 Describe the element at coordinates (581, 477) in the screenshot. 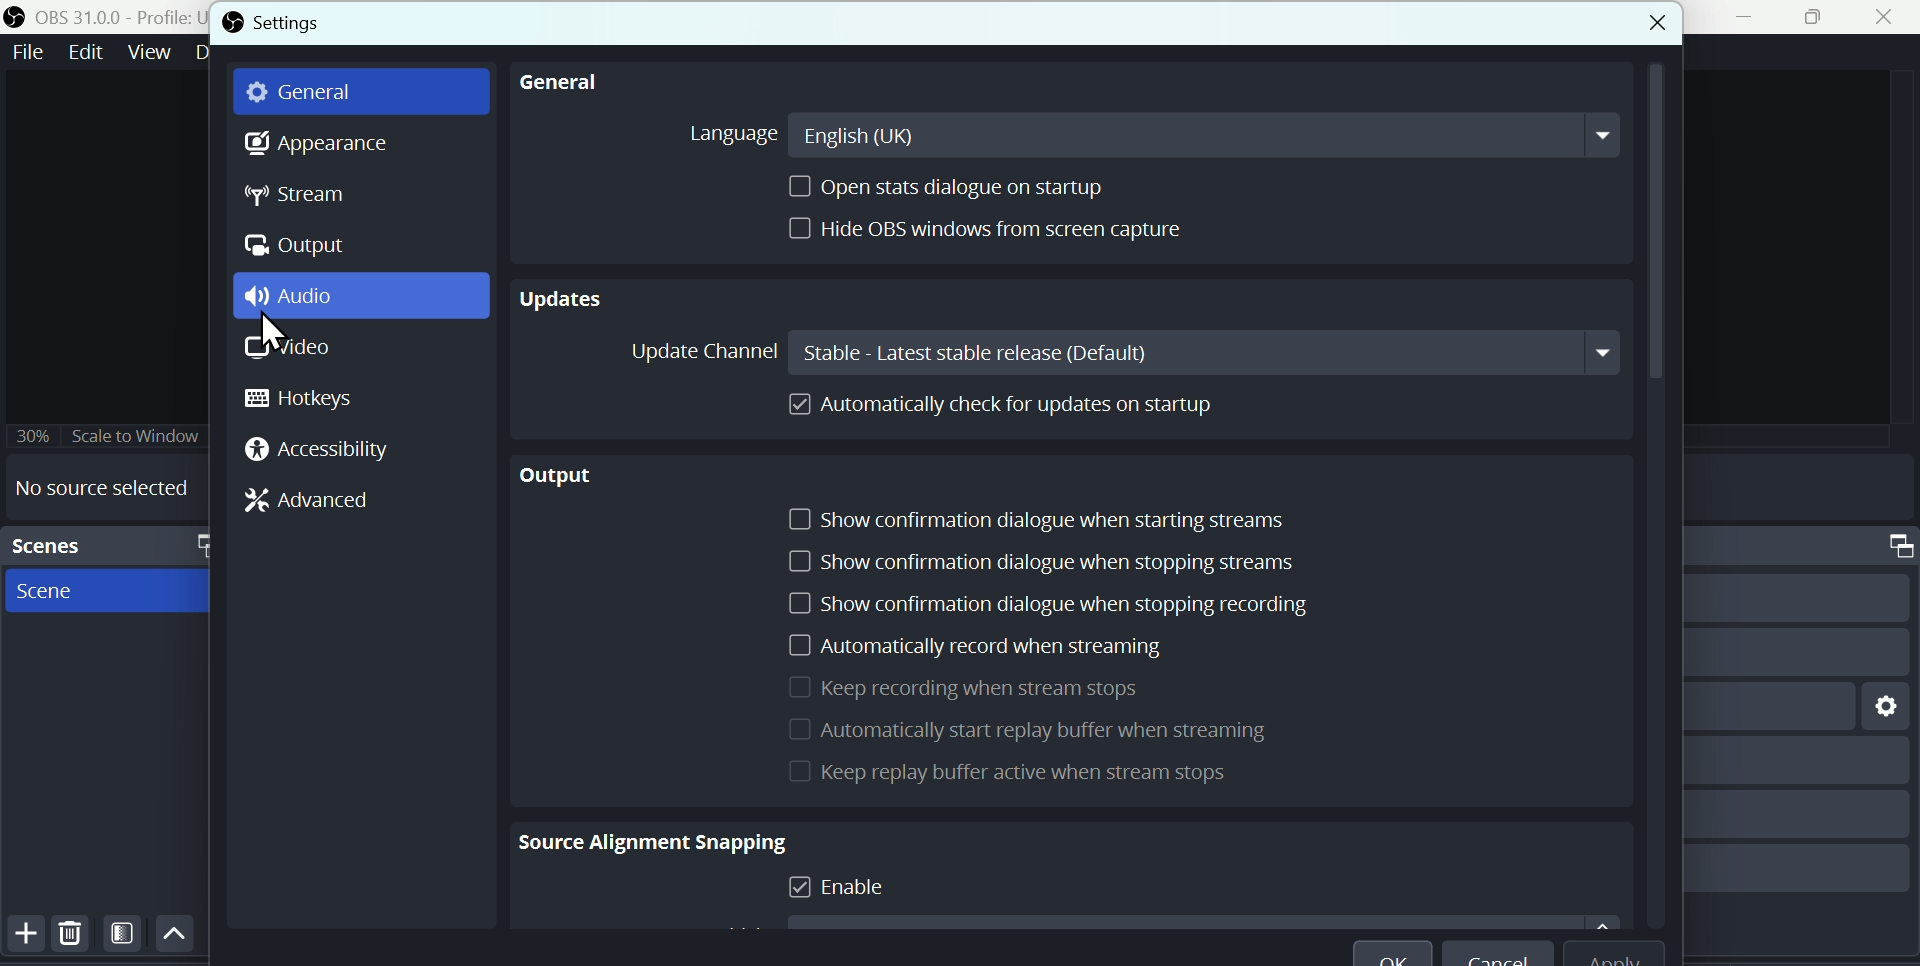

I see `output` at that location.